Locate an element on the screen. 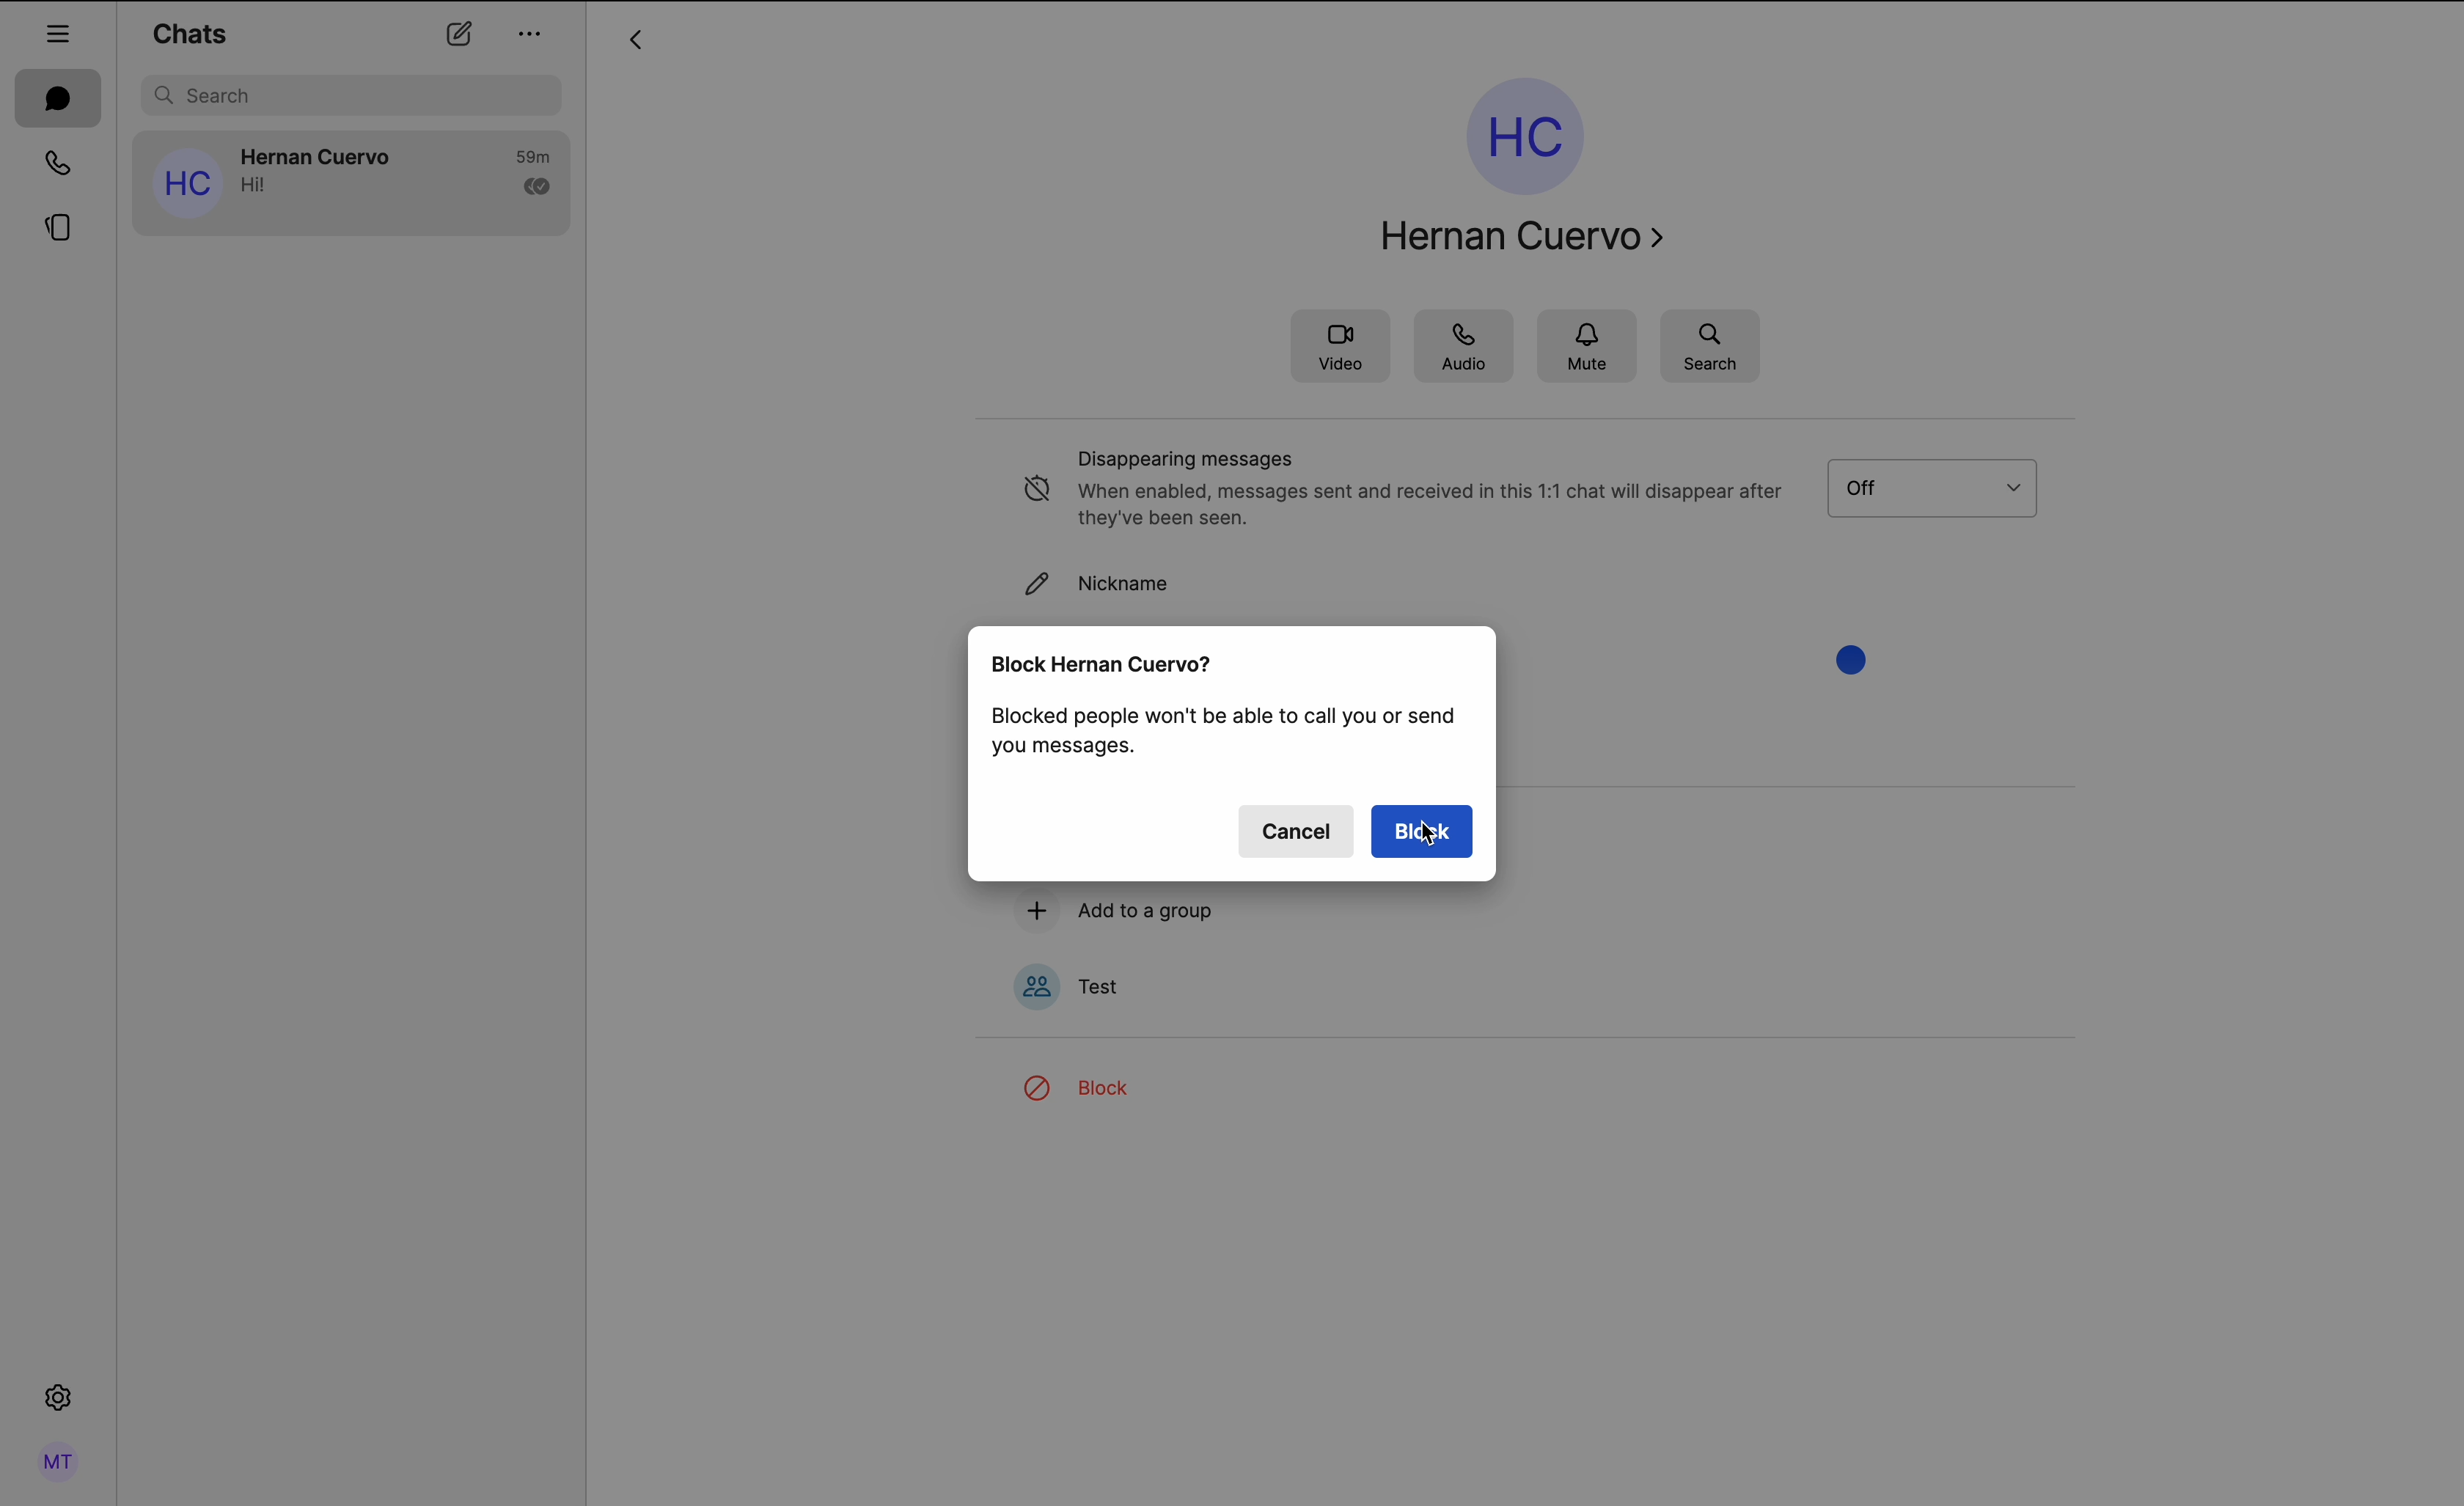 This screenshot has width=2464, height=1506. chats is located at coordinates (58, 98).